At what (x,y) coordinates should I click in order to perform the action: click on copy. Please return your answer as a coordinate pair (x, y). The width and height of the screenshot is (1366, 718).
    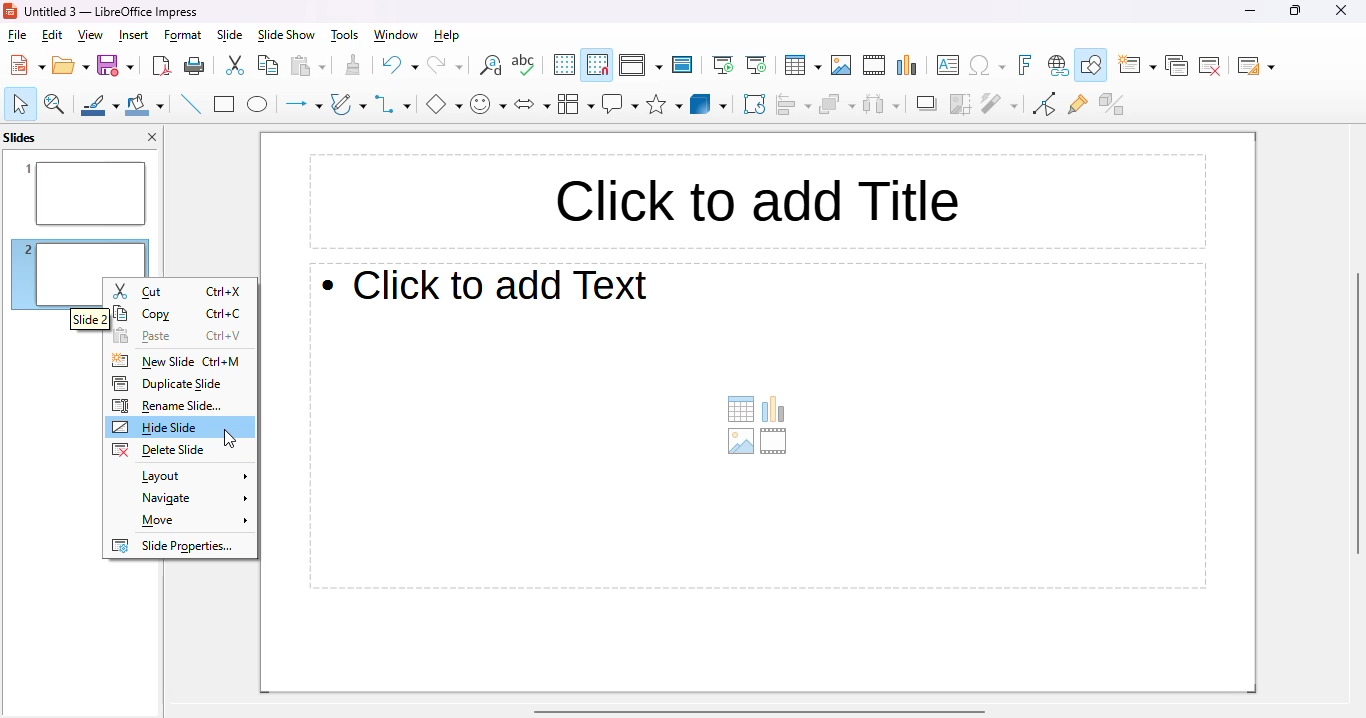
    Looking at the image, I should click on (144, 314).